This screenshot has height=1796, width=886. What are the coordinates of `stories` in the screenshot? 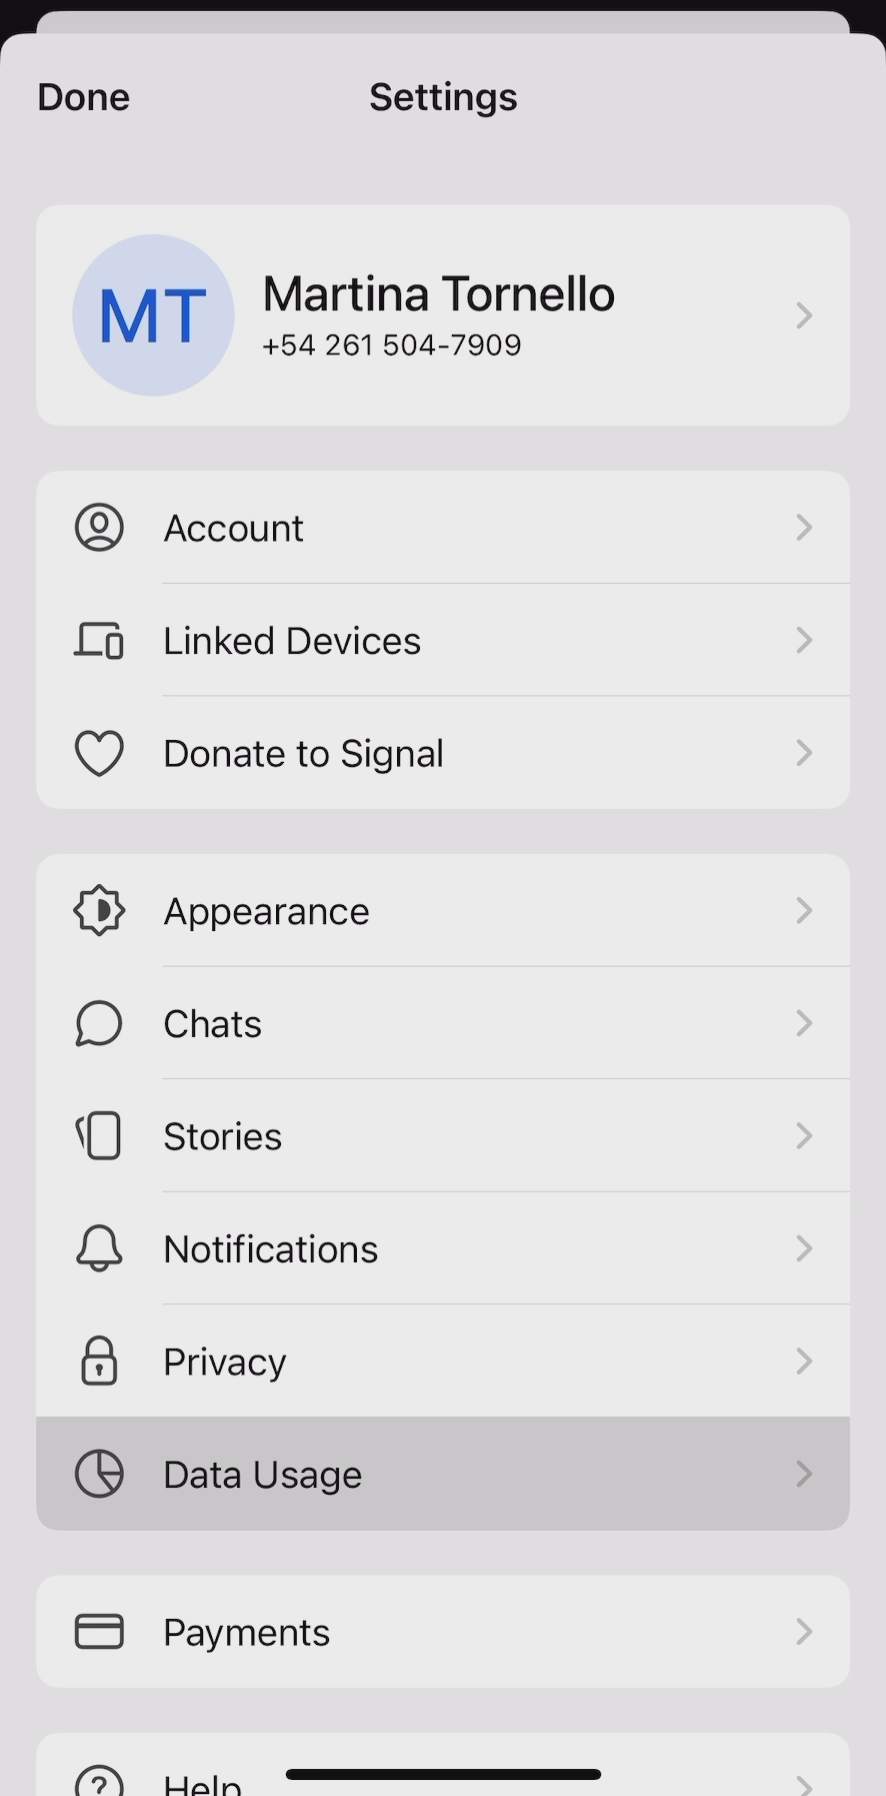 It's located at (441, 1135).